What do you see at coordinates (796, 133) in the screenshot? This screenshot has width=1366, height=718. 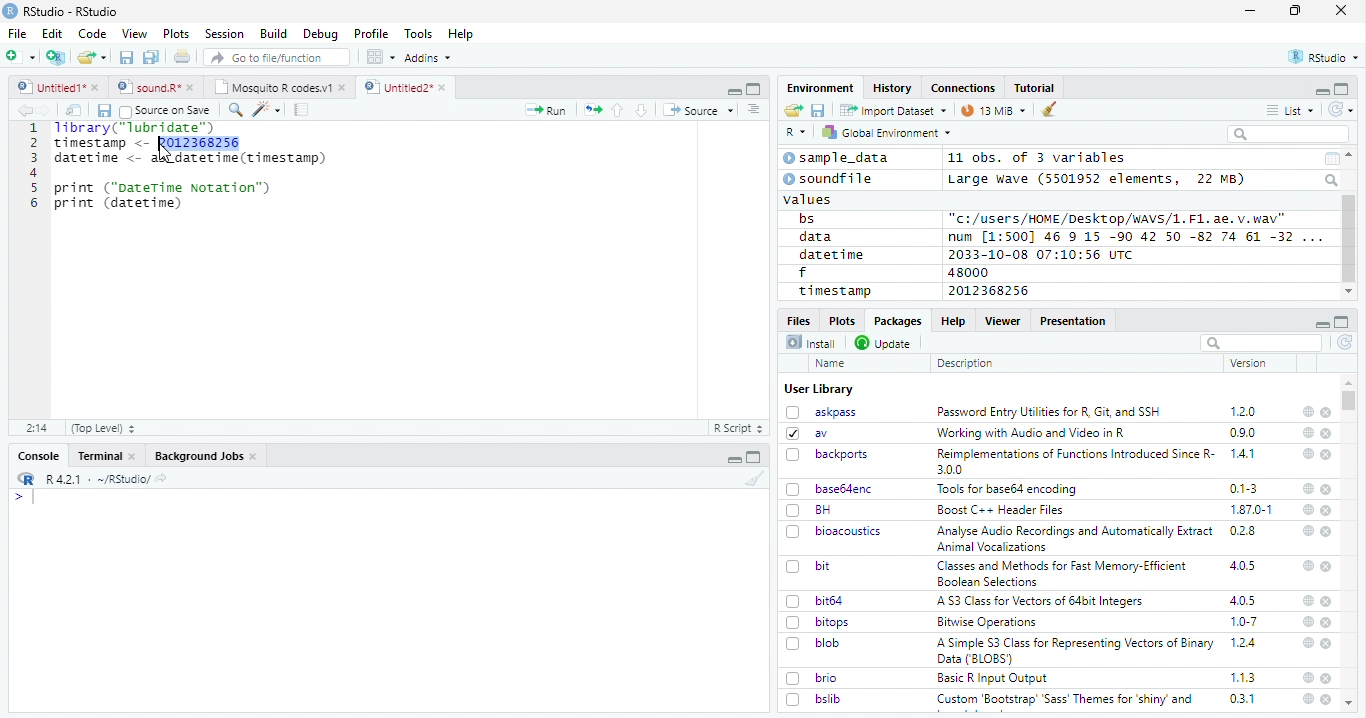 I see `R` at bounding box center [796, 133].